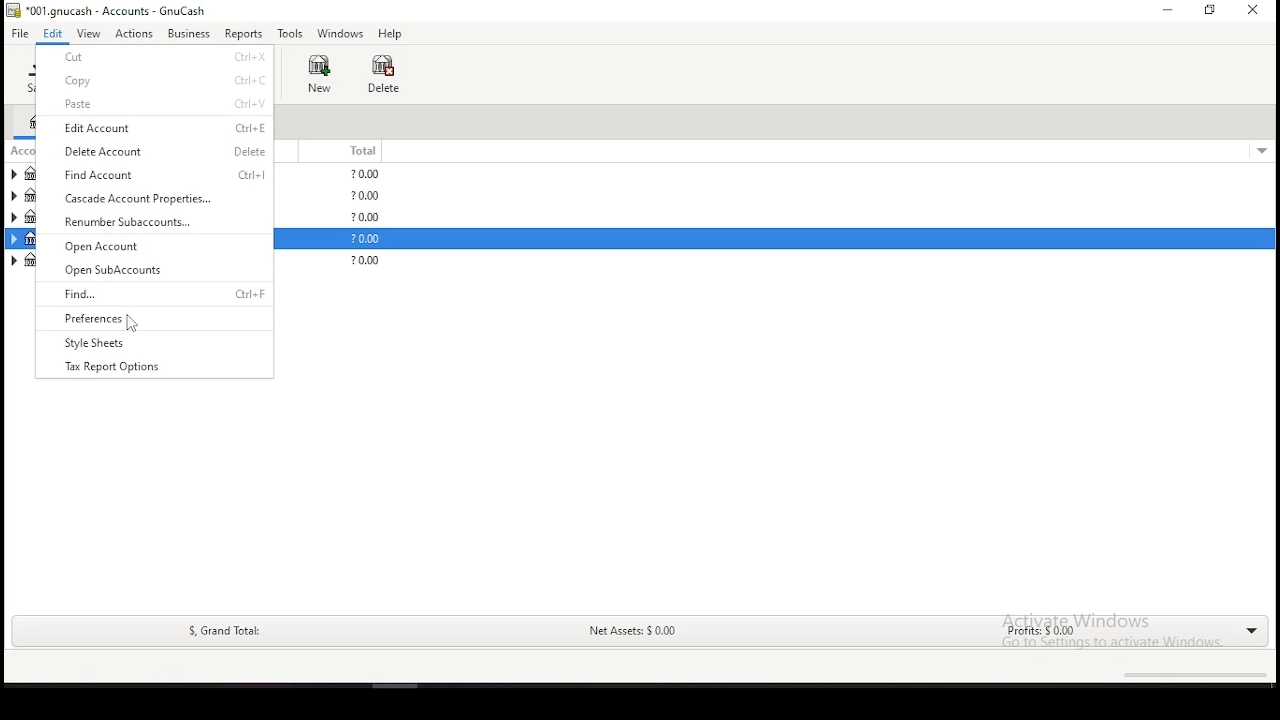  Describe the element at coordinates (19, 34) in the screenshot. I see `file` at that location.